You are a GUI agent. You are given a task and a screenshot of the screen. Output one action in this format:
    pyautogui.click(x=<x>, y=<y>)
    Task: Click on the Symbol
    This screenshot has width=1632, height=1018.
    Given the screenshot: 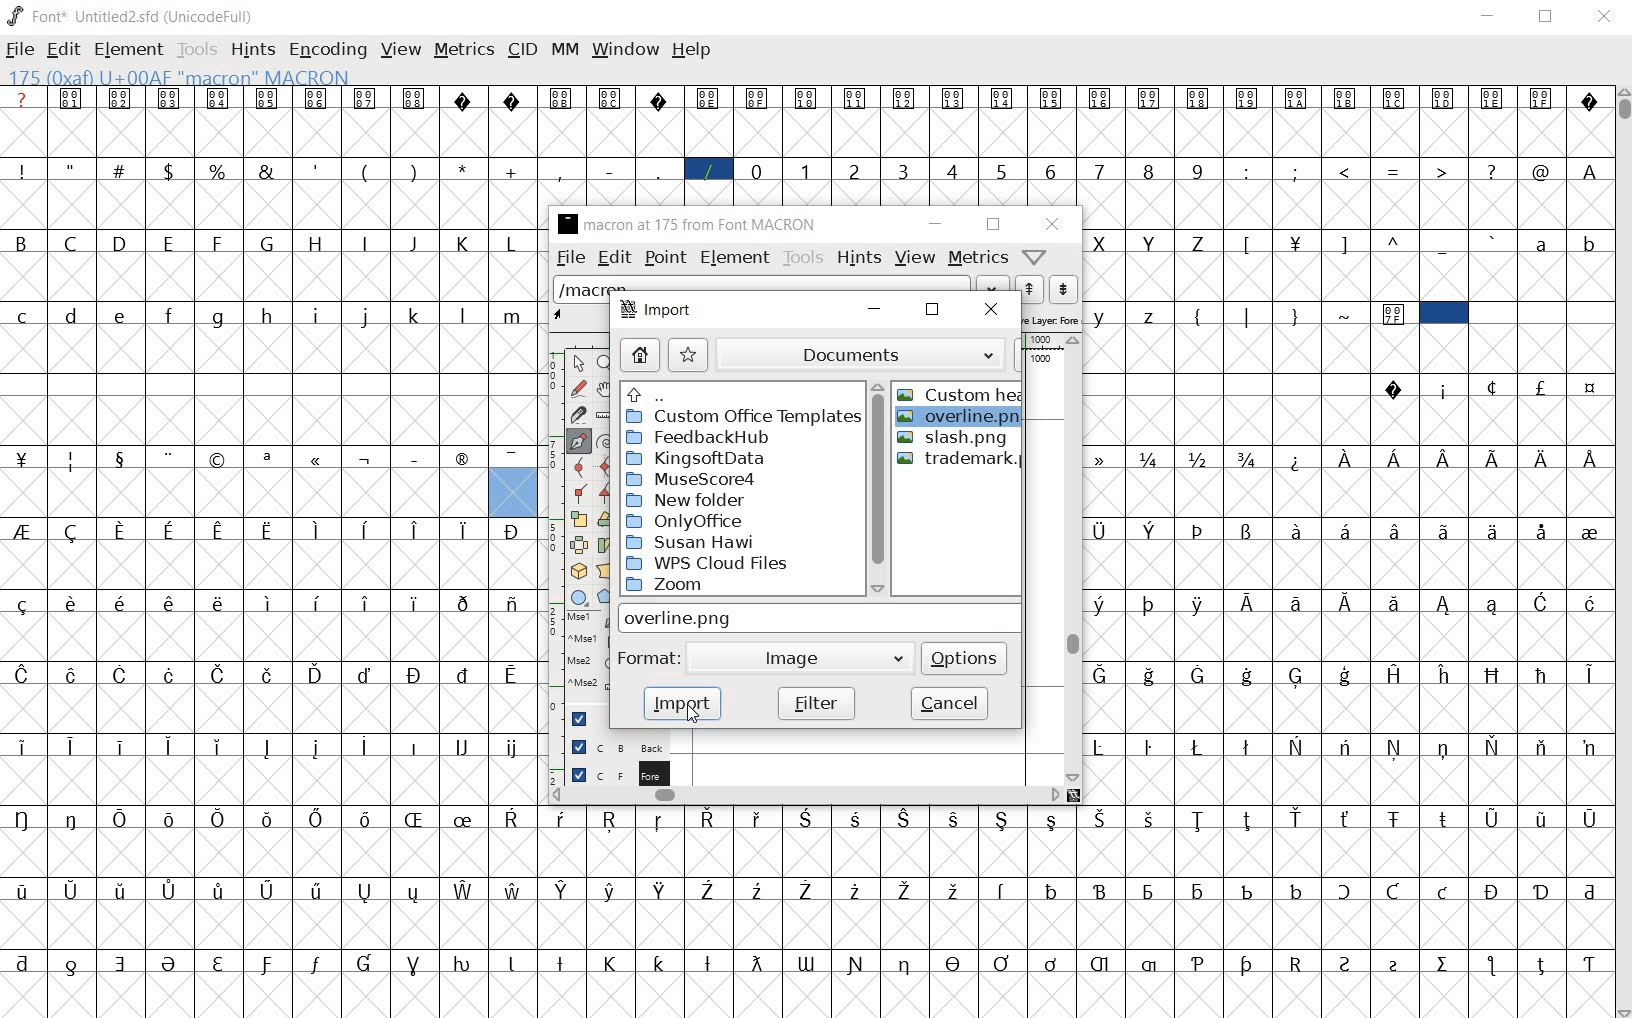 What is the action you would take?
    pyautogui.click(x=1297, y=963)
    